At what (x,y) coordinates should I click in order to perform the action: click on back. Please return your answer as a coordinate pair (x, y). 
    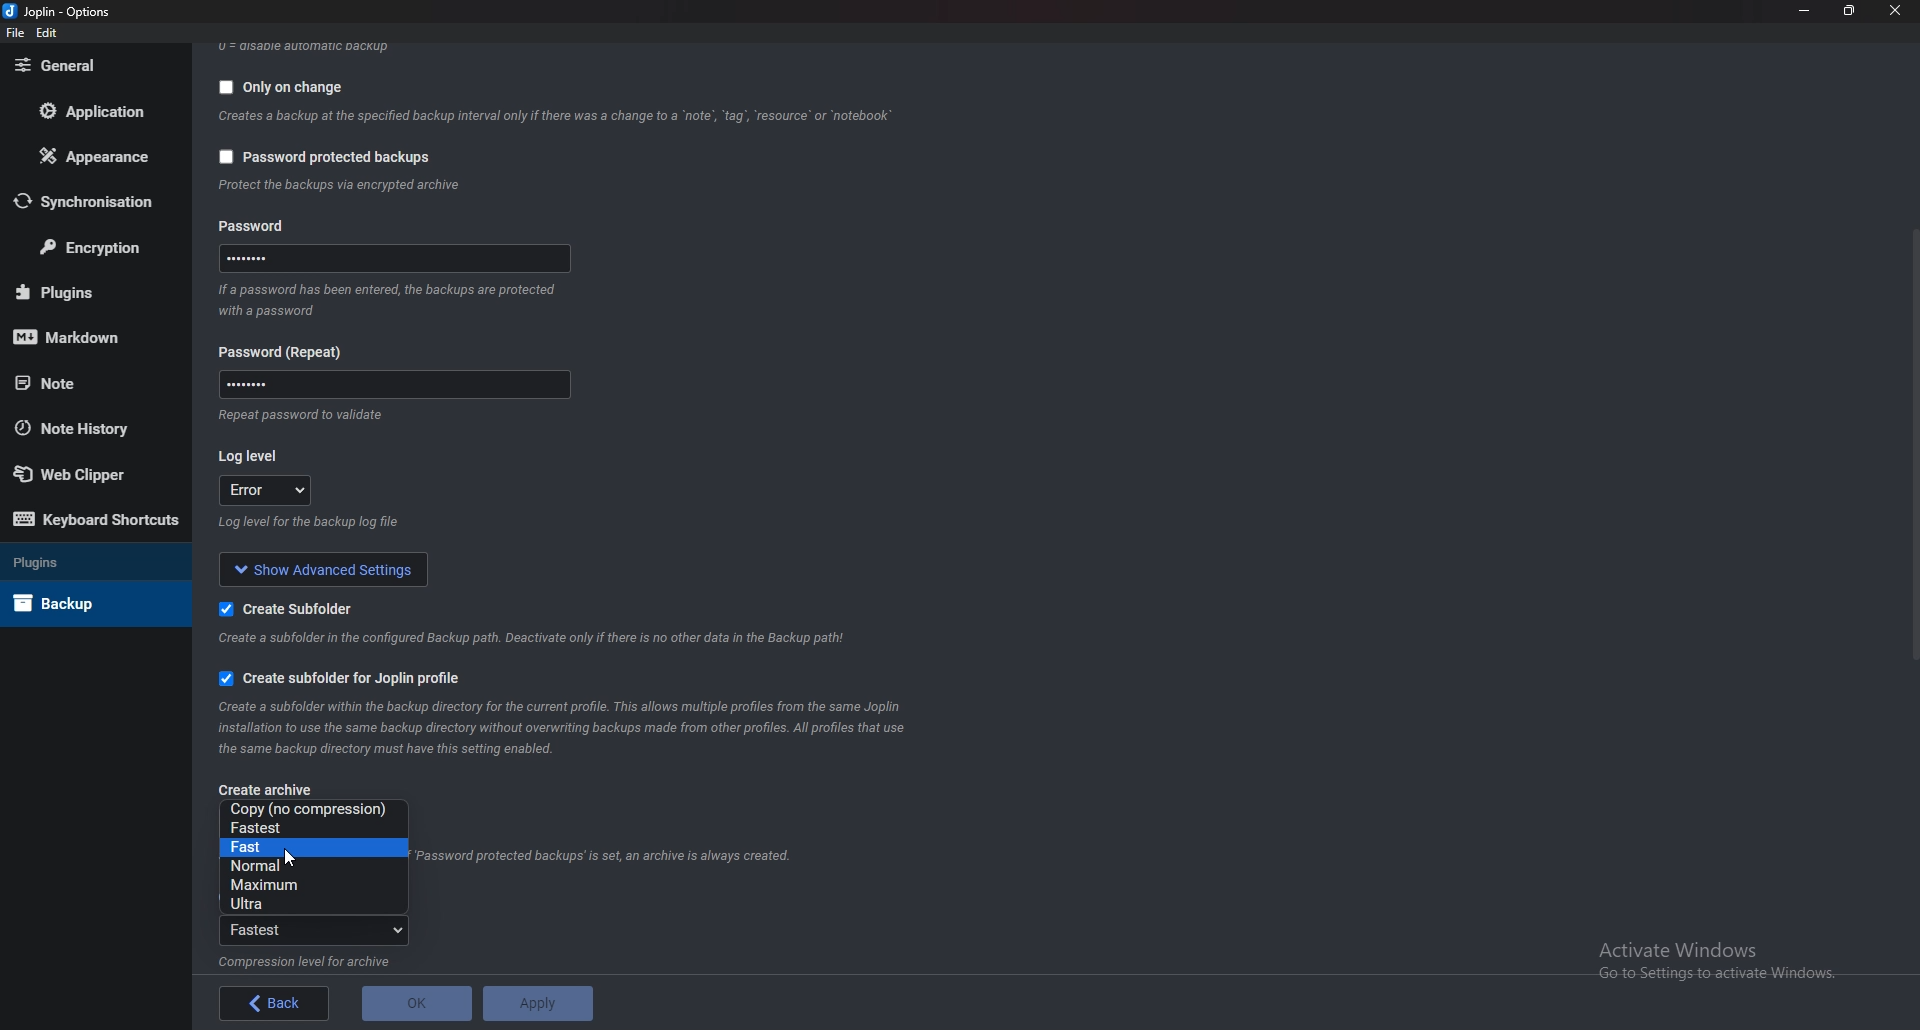
    Looking at the image, I should click on (278, 1002).